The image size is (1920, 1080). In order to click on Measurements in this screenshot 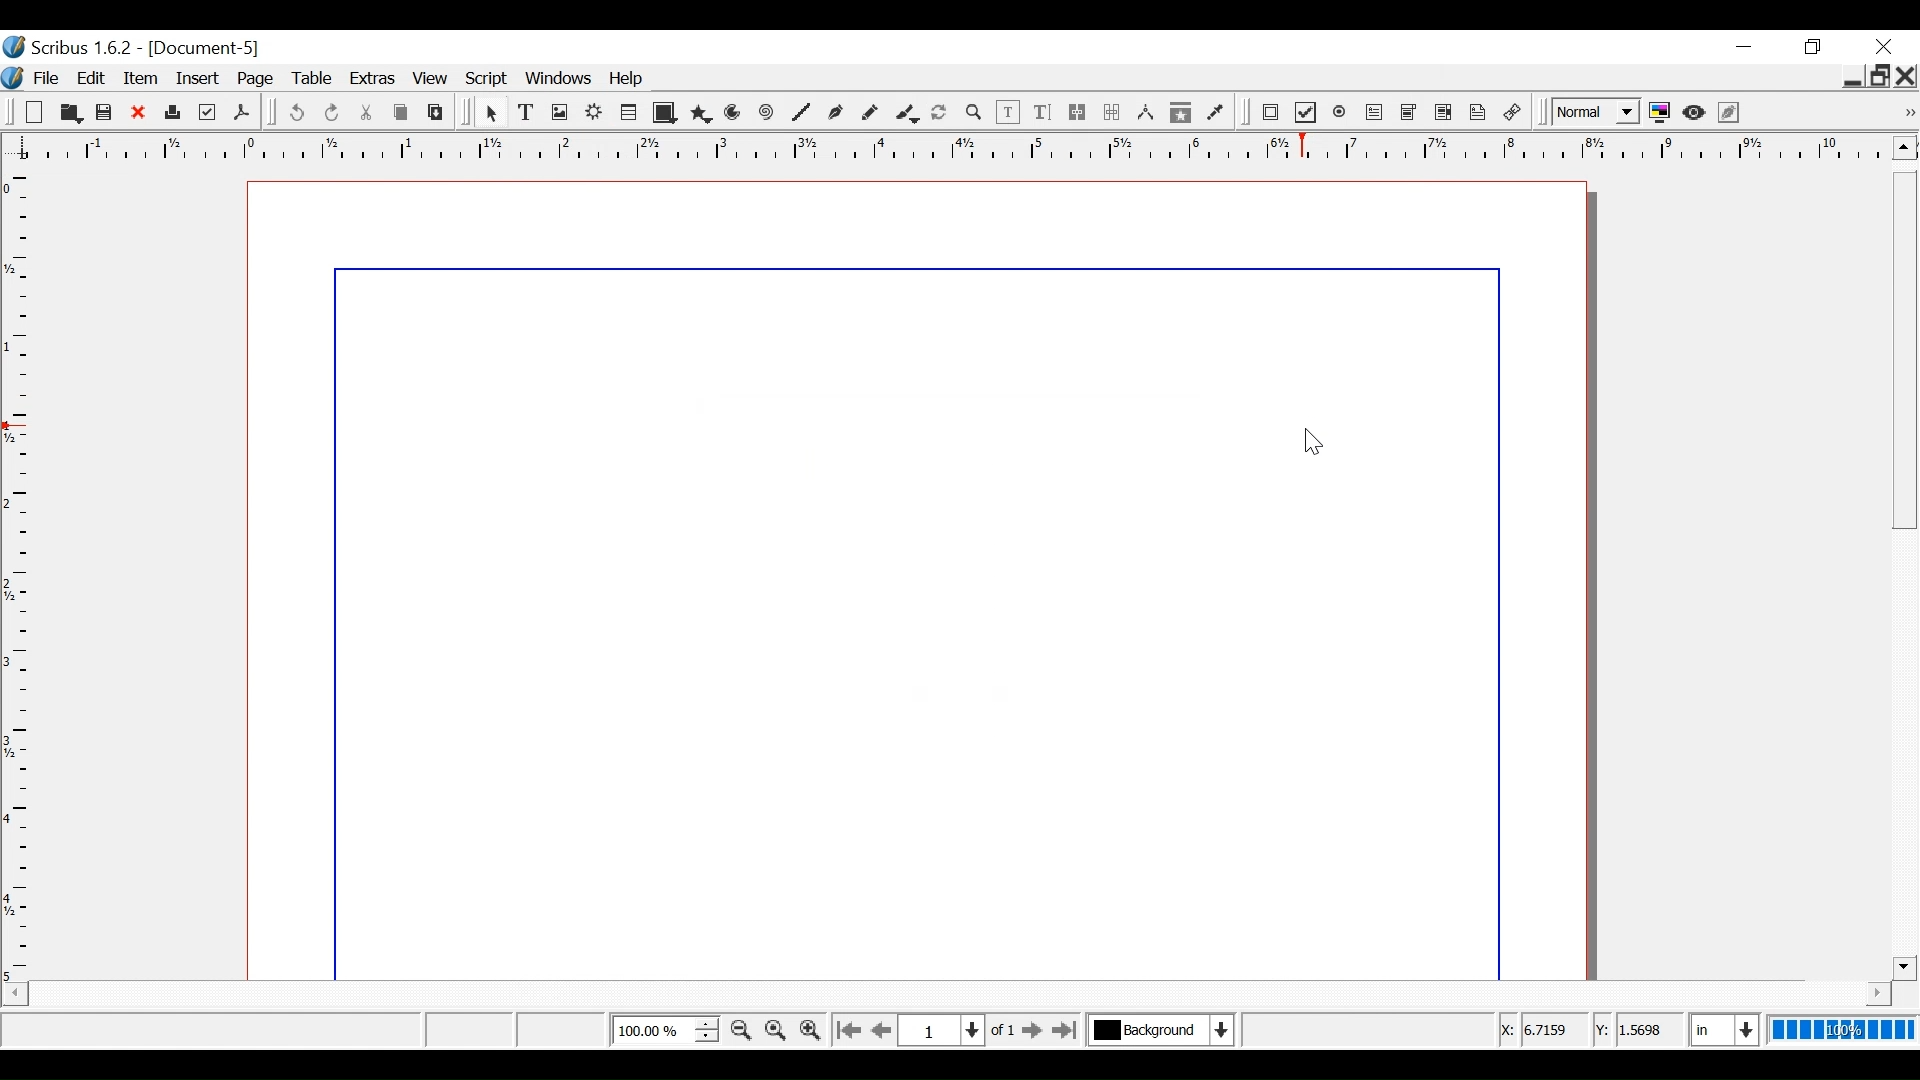, I will do `click(1145, 113)`.